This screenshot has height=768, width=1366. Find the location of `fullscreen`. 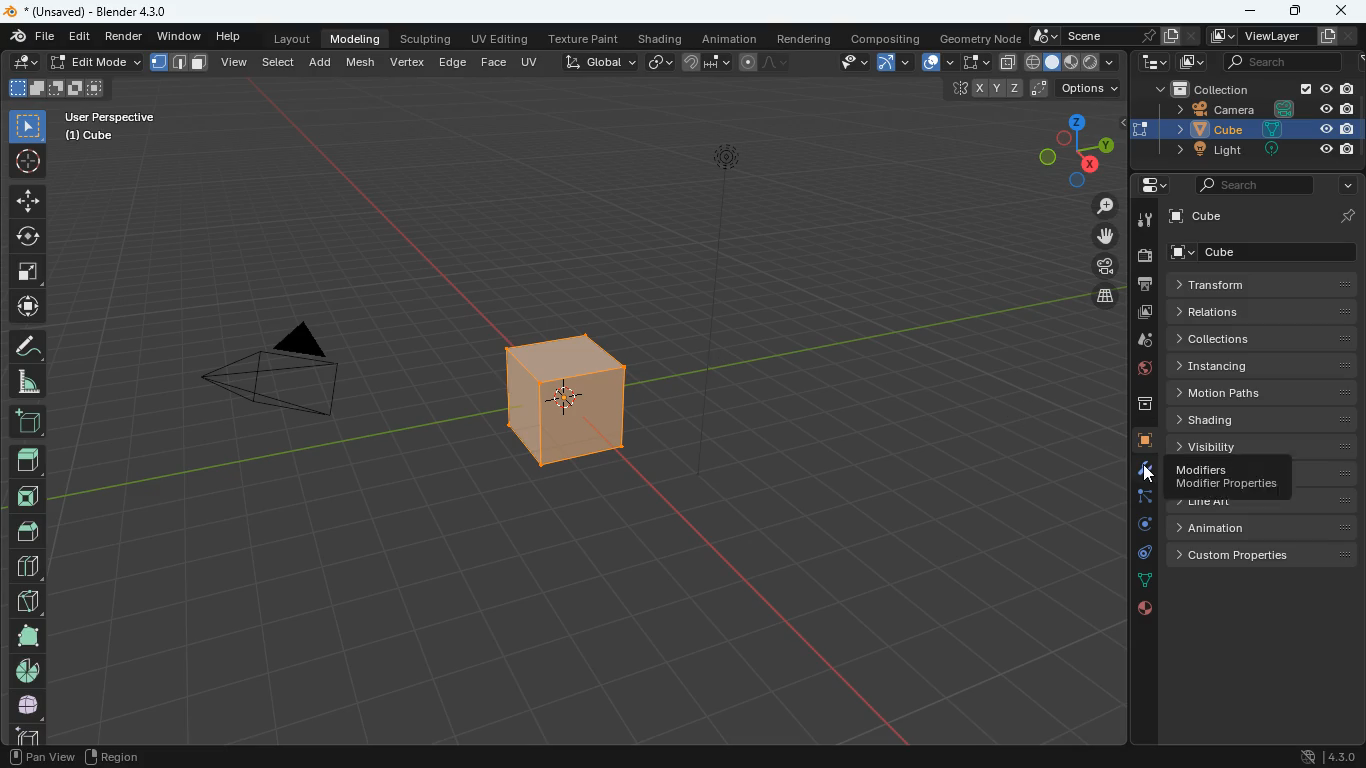

fullscreen is located at coordinates (969, 61).